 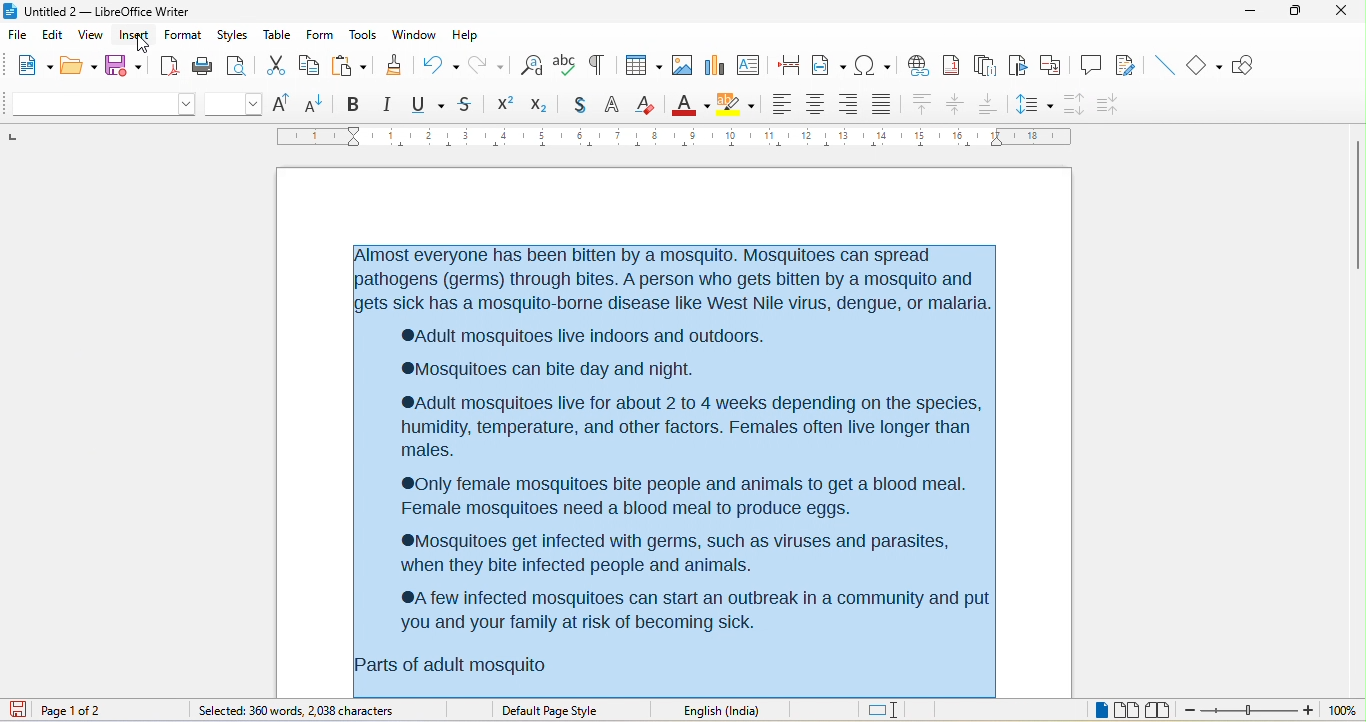 I want to click on form, so click(x=318, y=33).